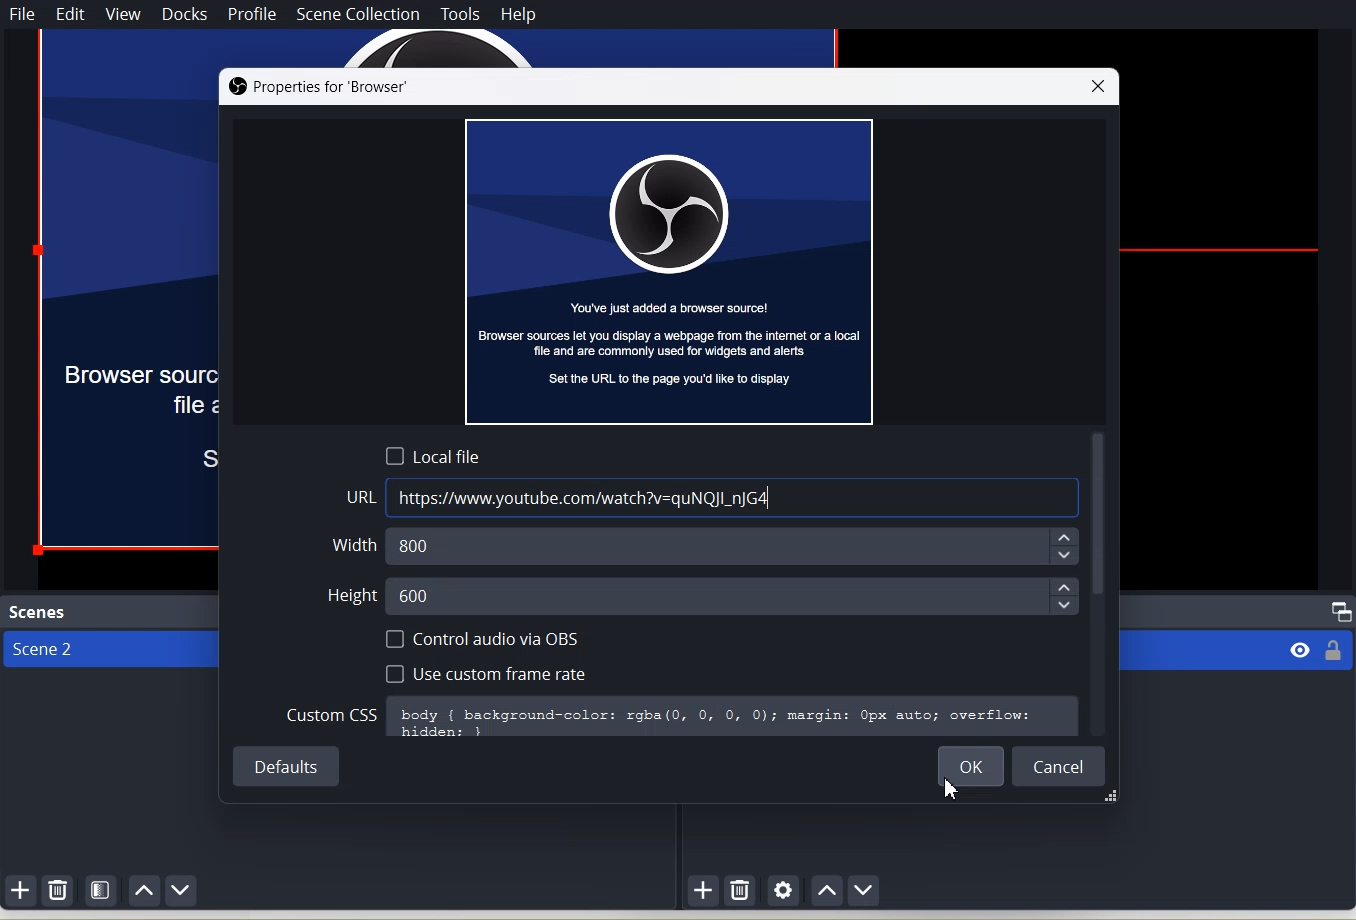 This screenshot has height=920, width=1356. Describe the element at coordinates (971, 765) in the screenshot. I see `OK` at that location.